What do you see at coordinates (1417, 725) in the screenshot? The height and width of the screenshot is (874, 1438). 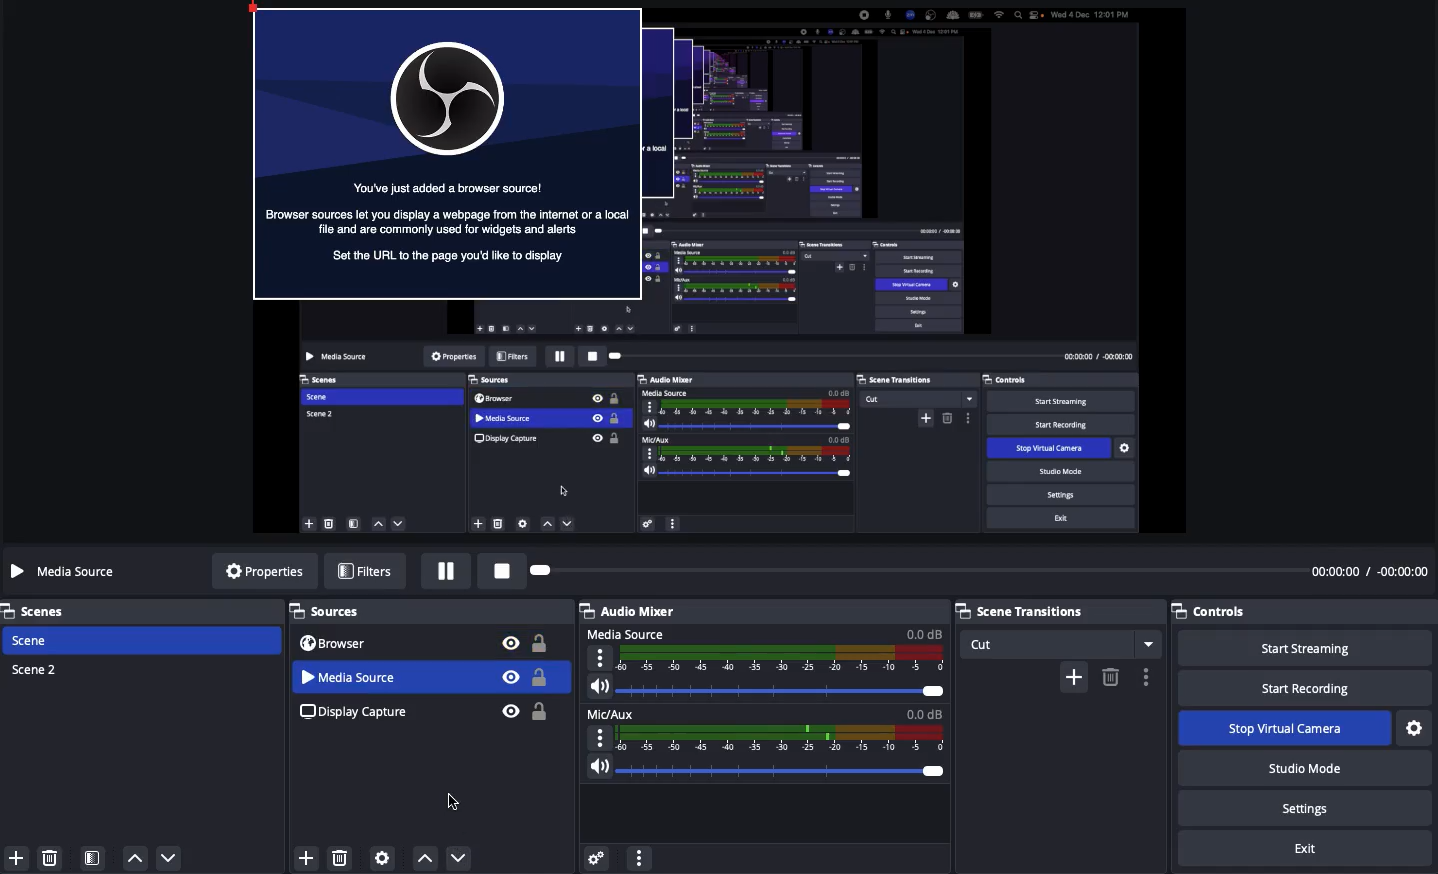 I see `Settings` at bounding box center [1417, 725].